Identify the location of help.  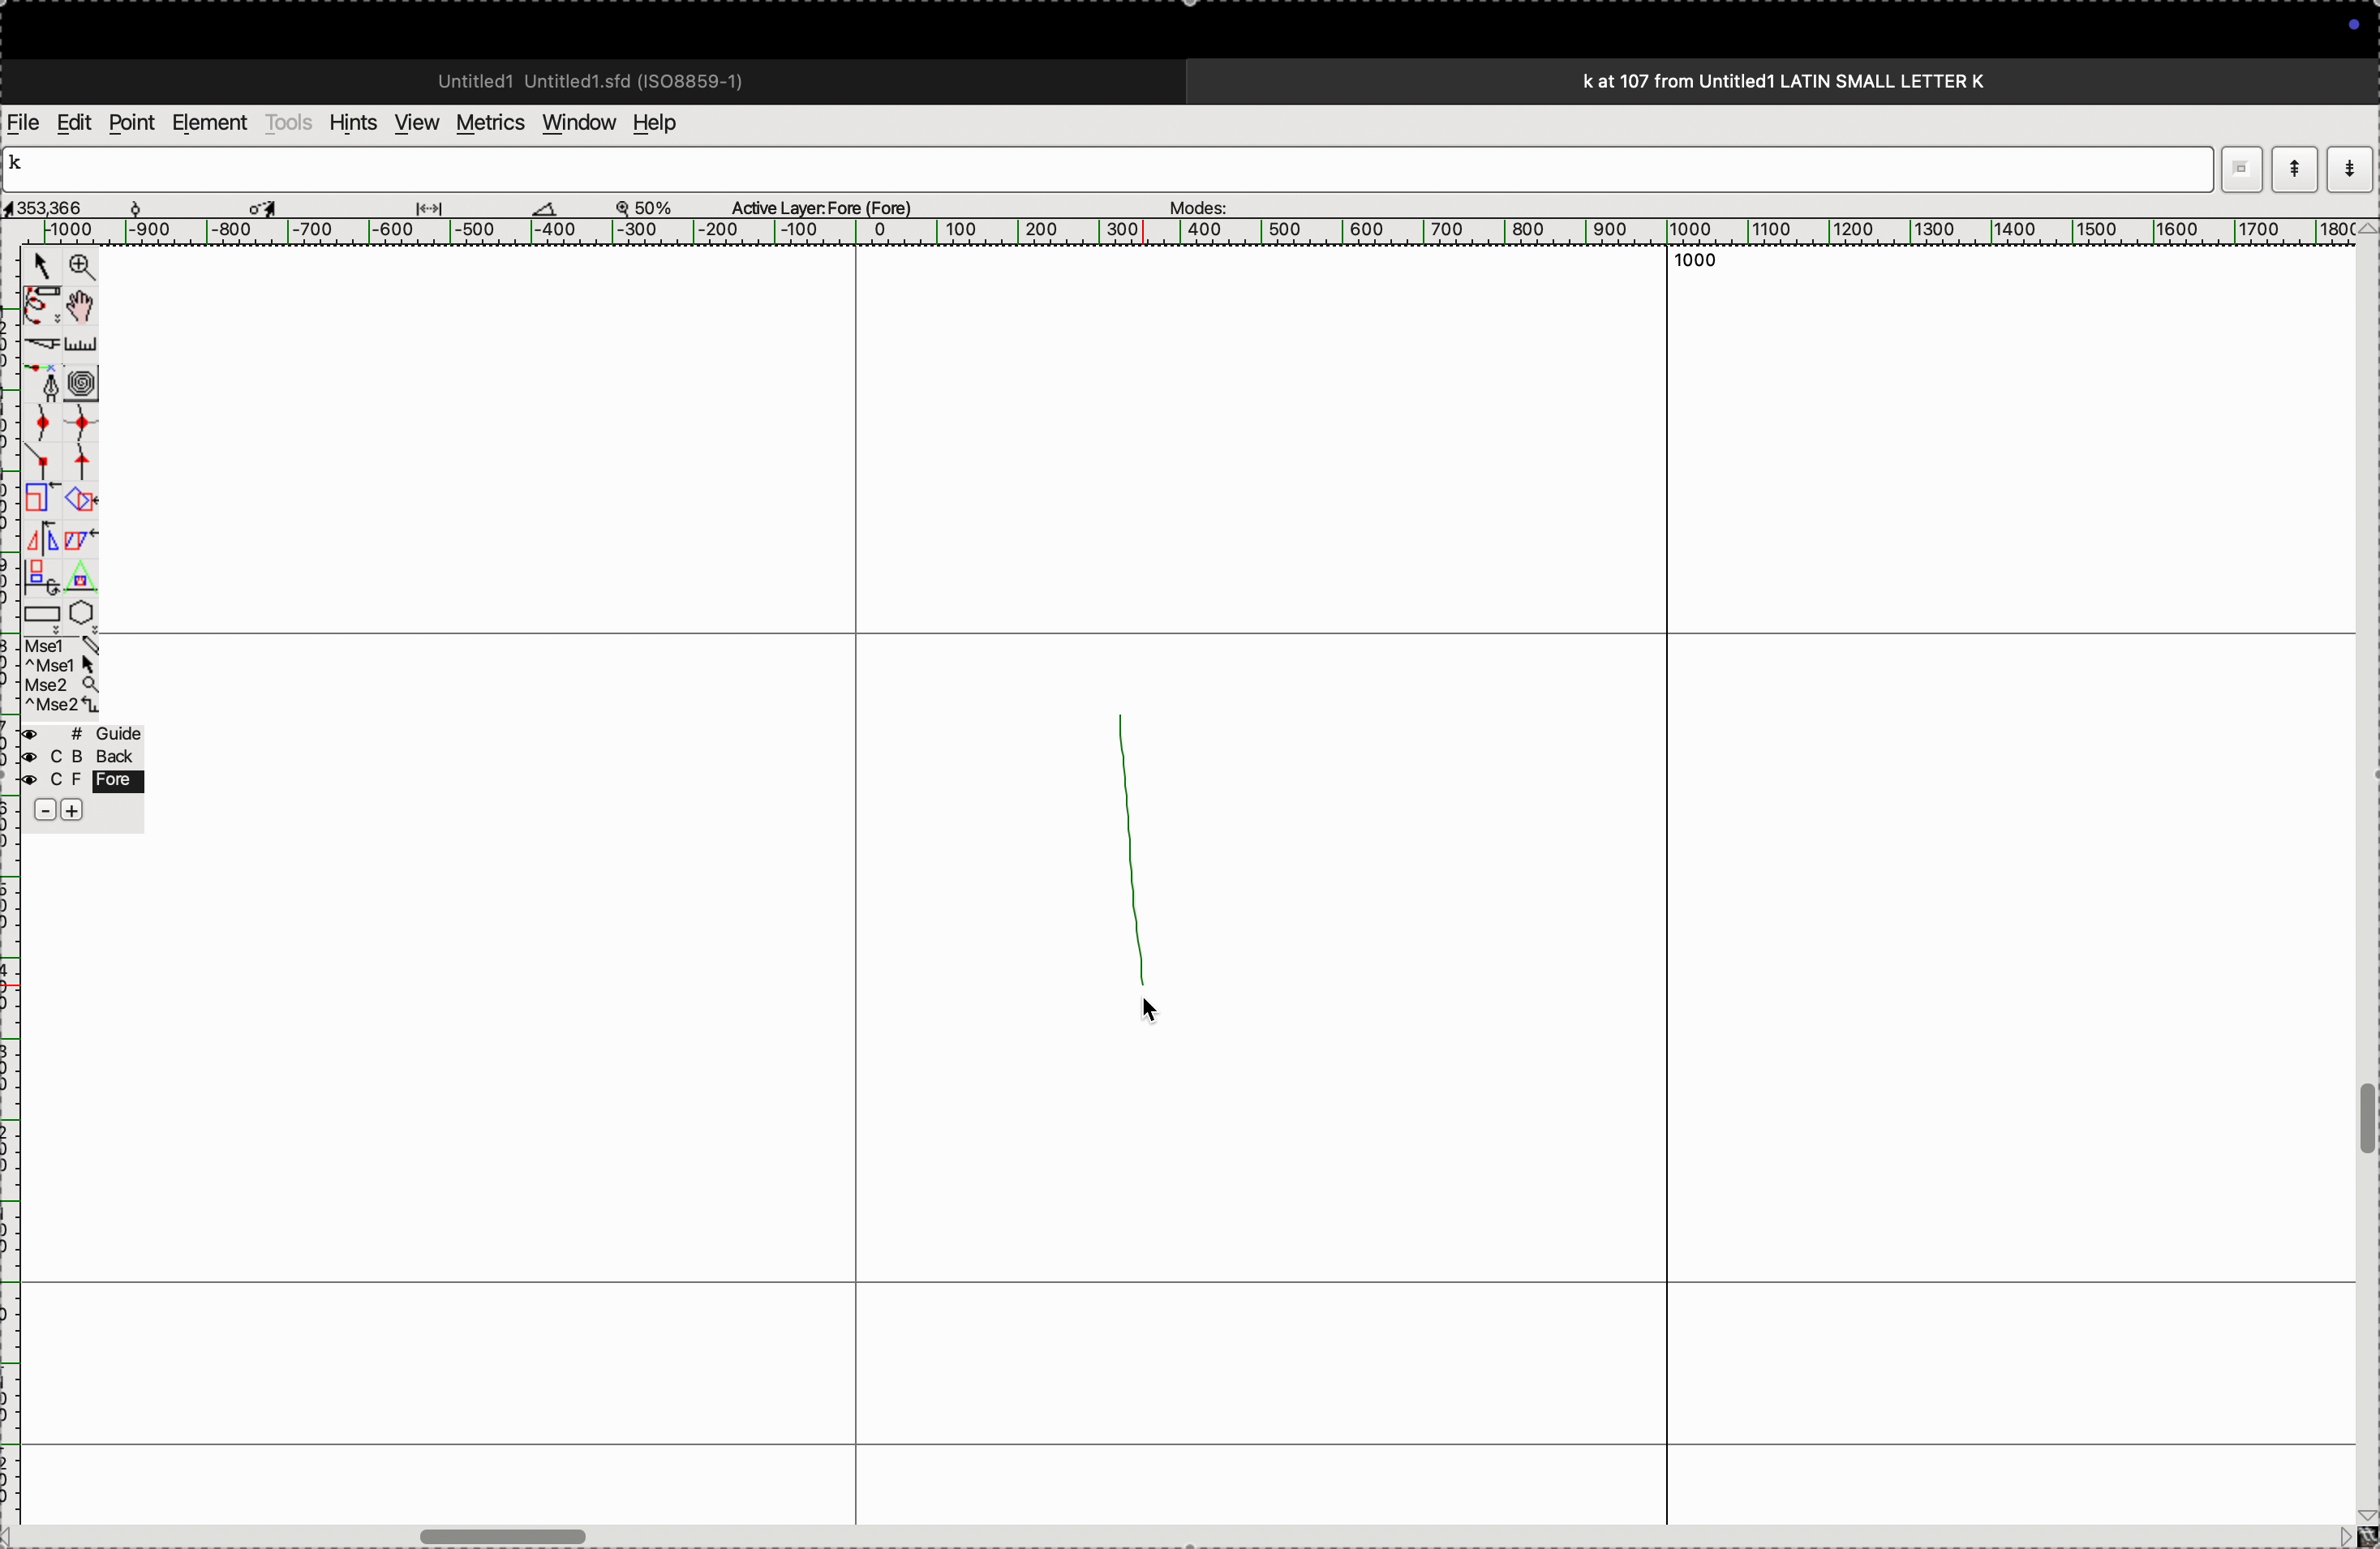
(668, 123).